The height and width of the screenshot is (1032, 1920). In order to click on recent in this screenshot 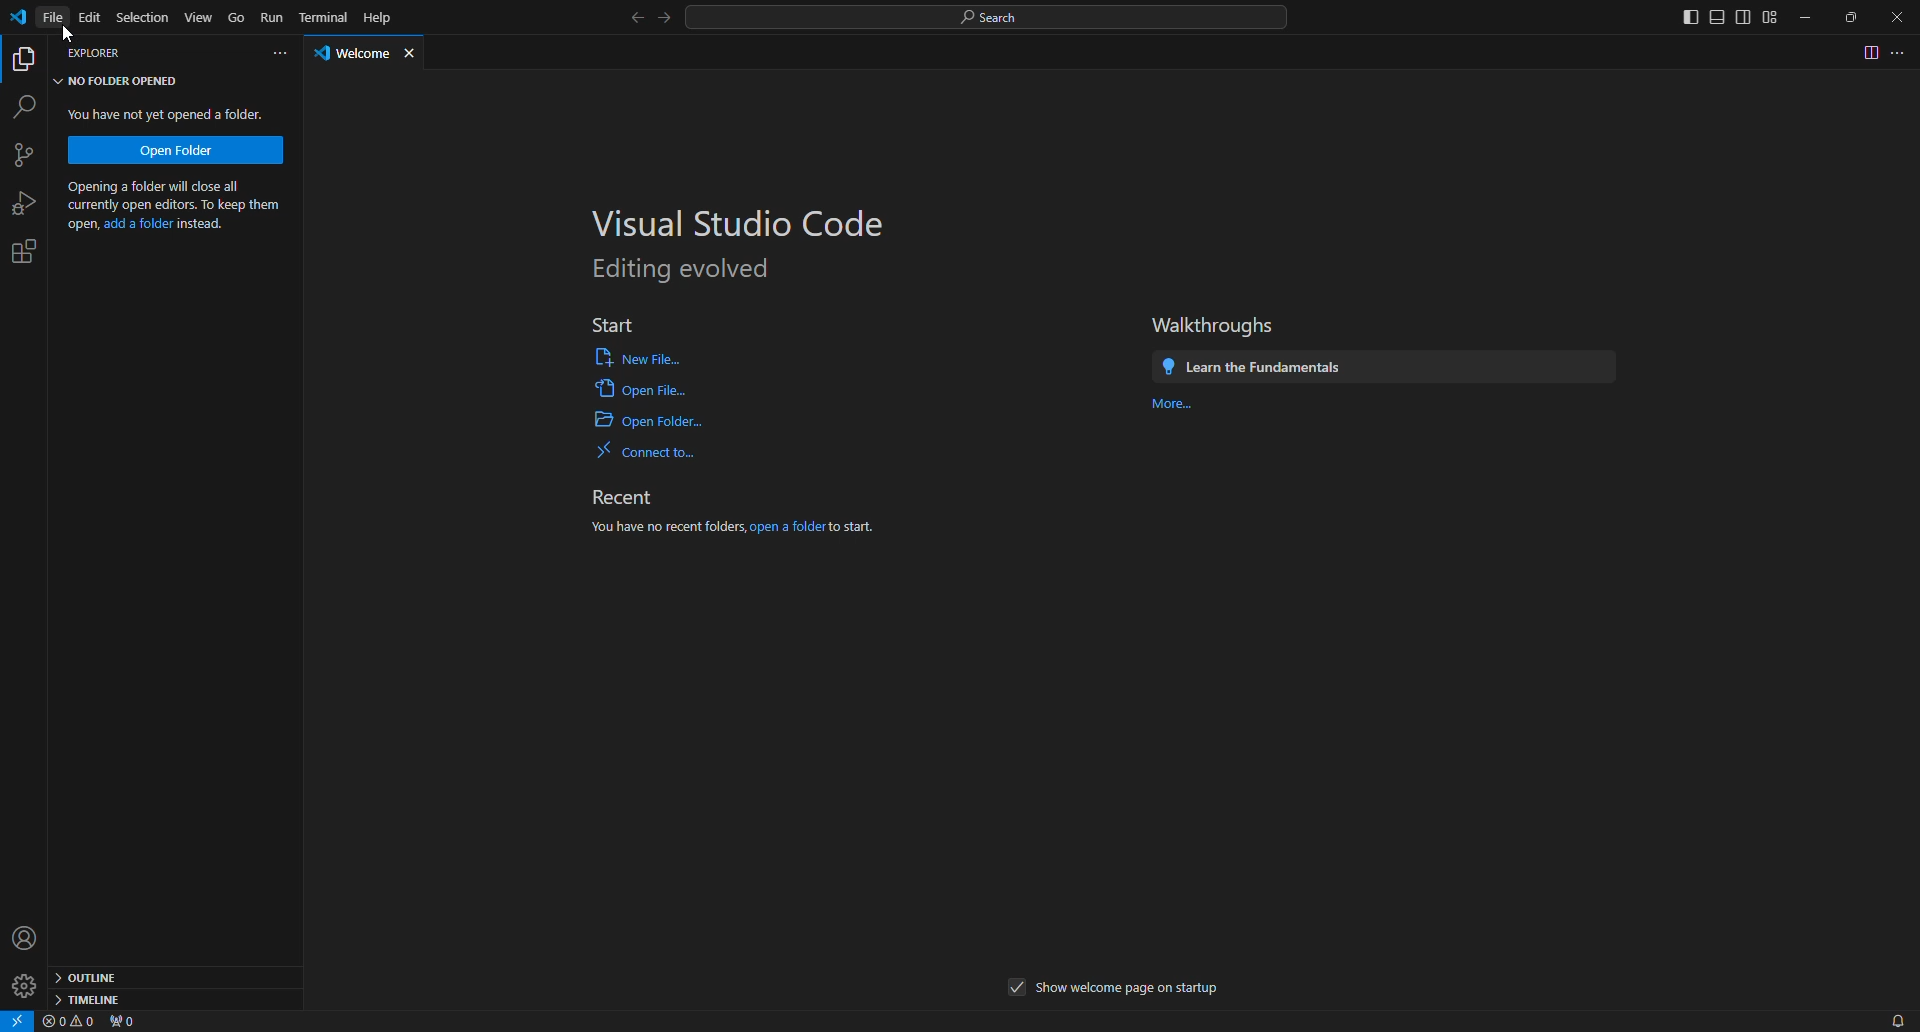, I will do `click(624, 498)`.